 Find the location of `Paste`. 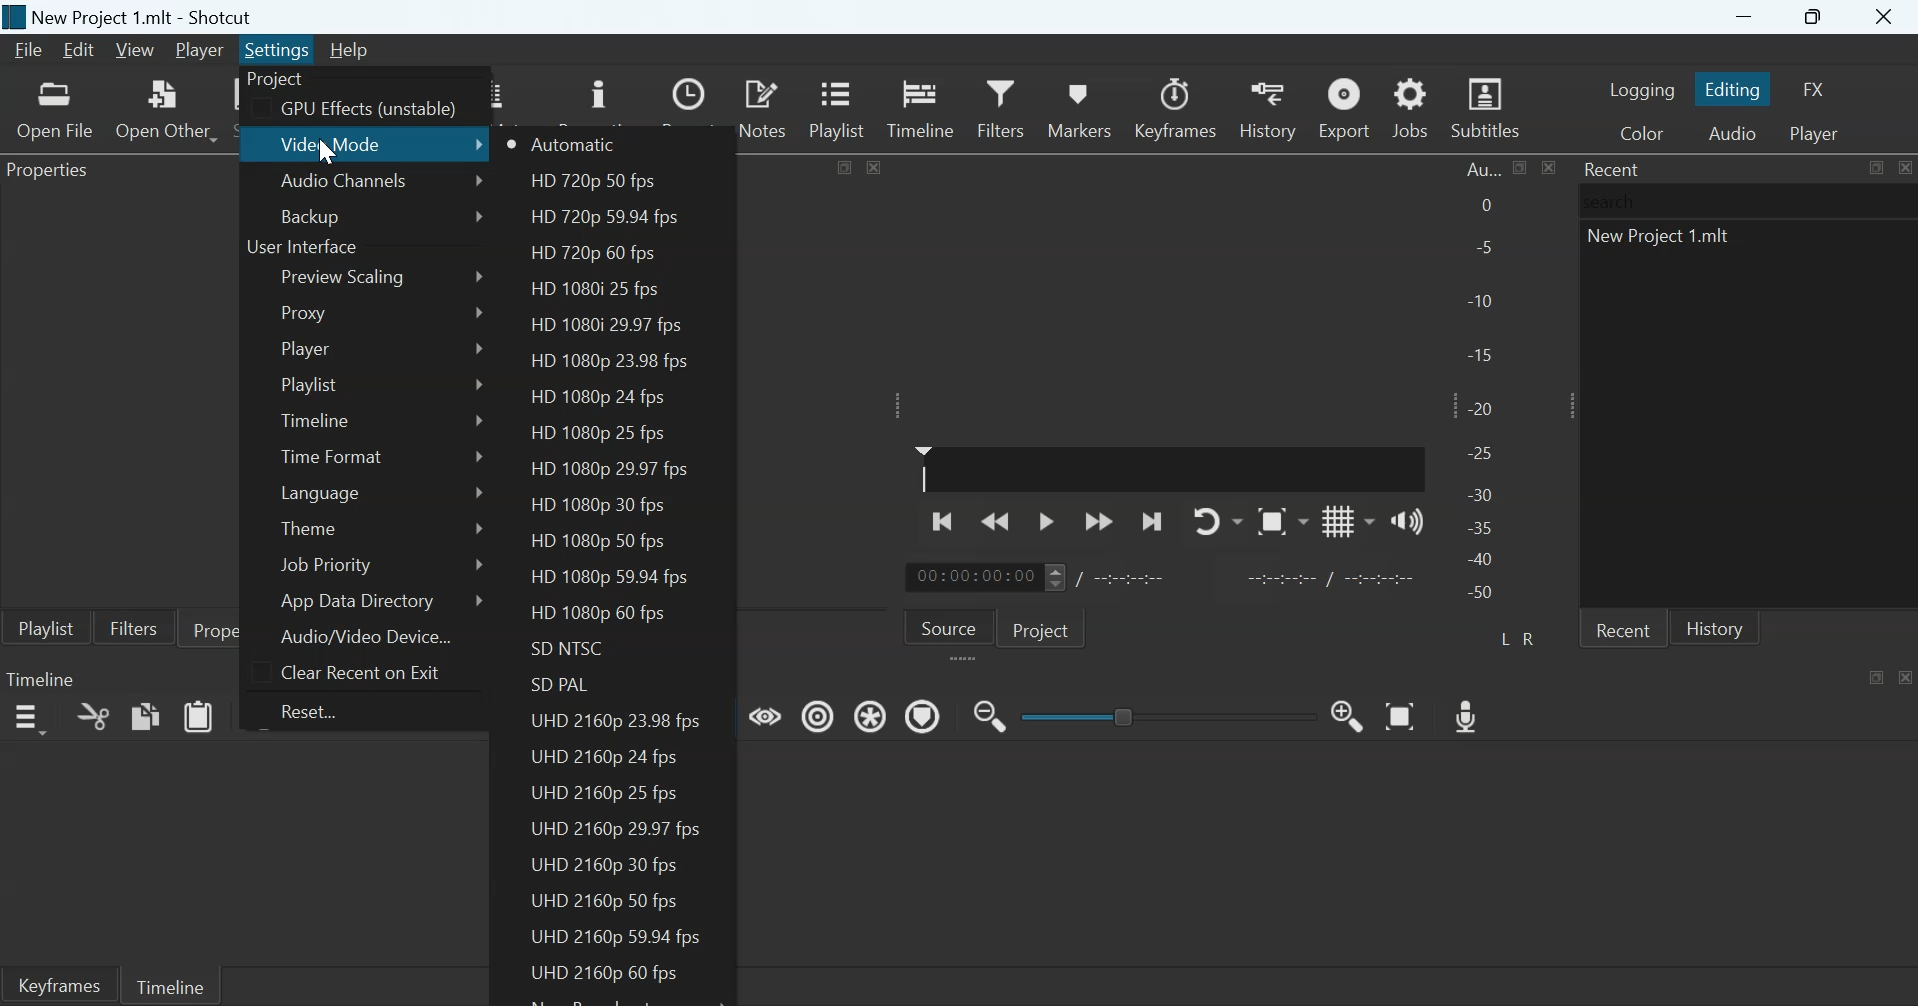

Paste is located at coordinates (199, 715).